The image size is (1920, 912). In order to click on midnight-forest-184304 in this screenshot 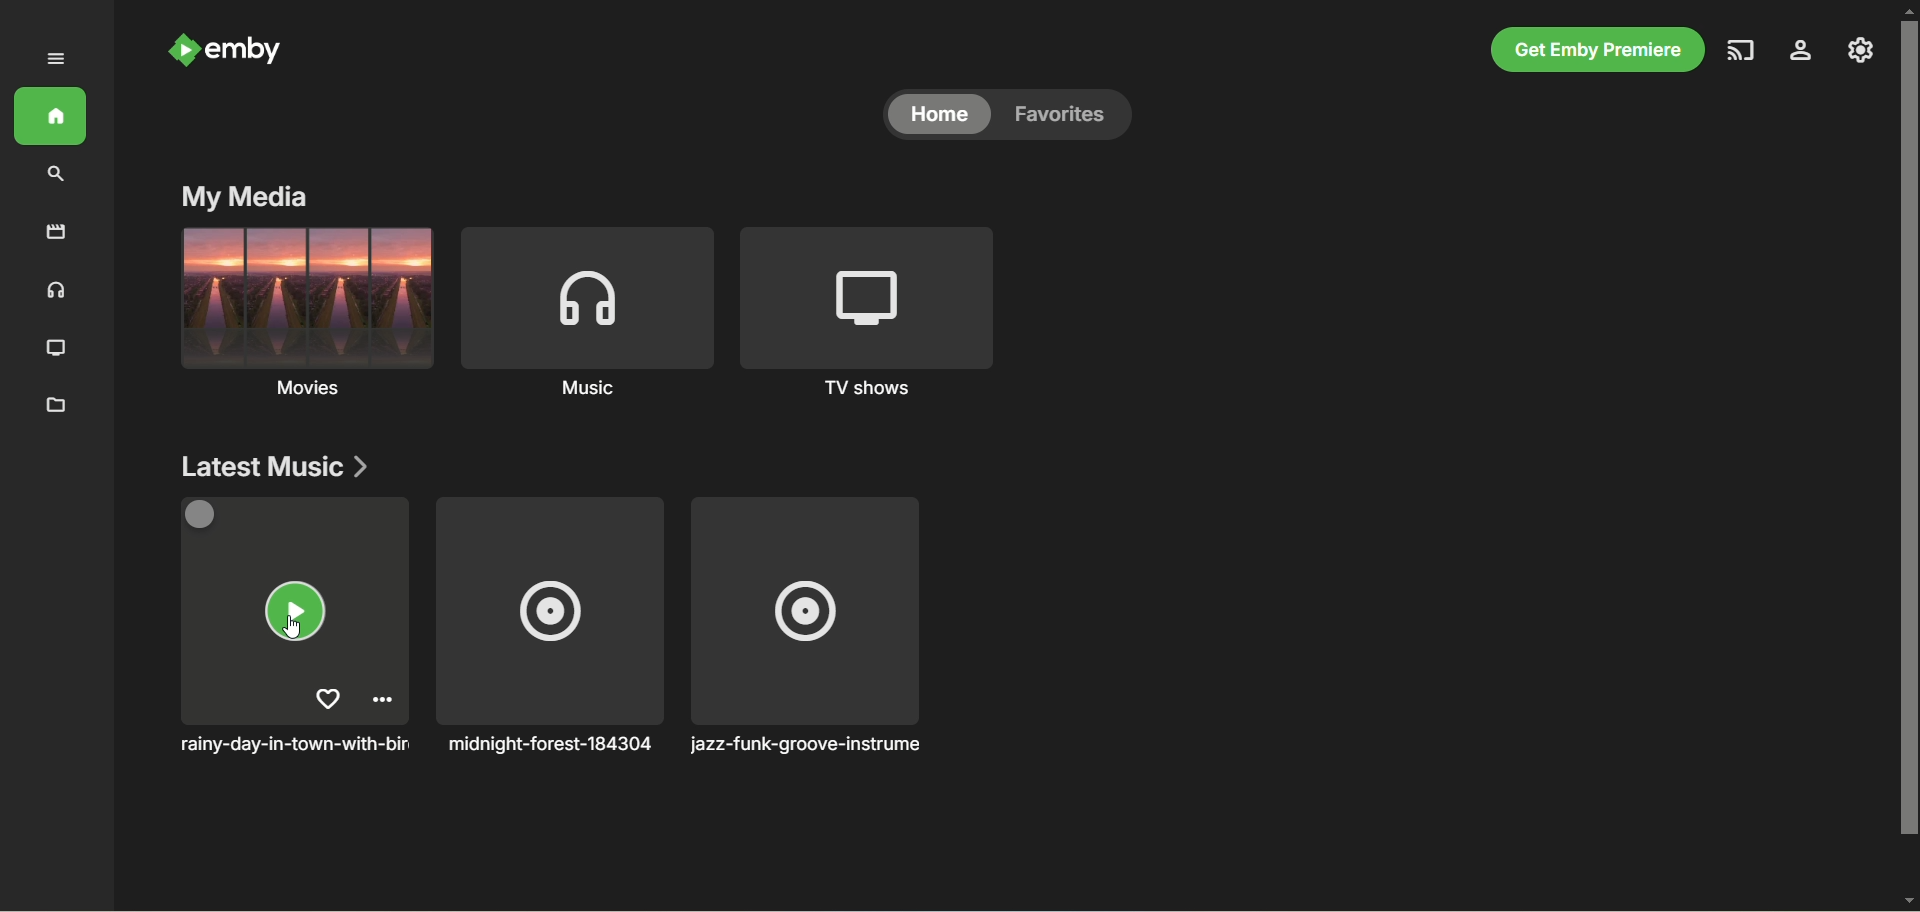, I will do `click(549, 627)`.